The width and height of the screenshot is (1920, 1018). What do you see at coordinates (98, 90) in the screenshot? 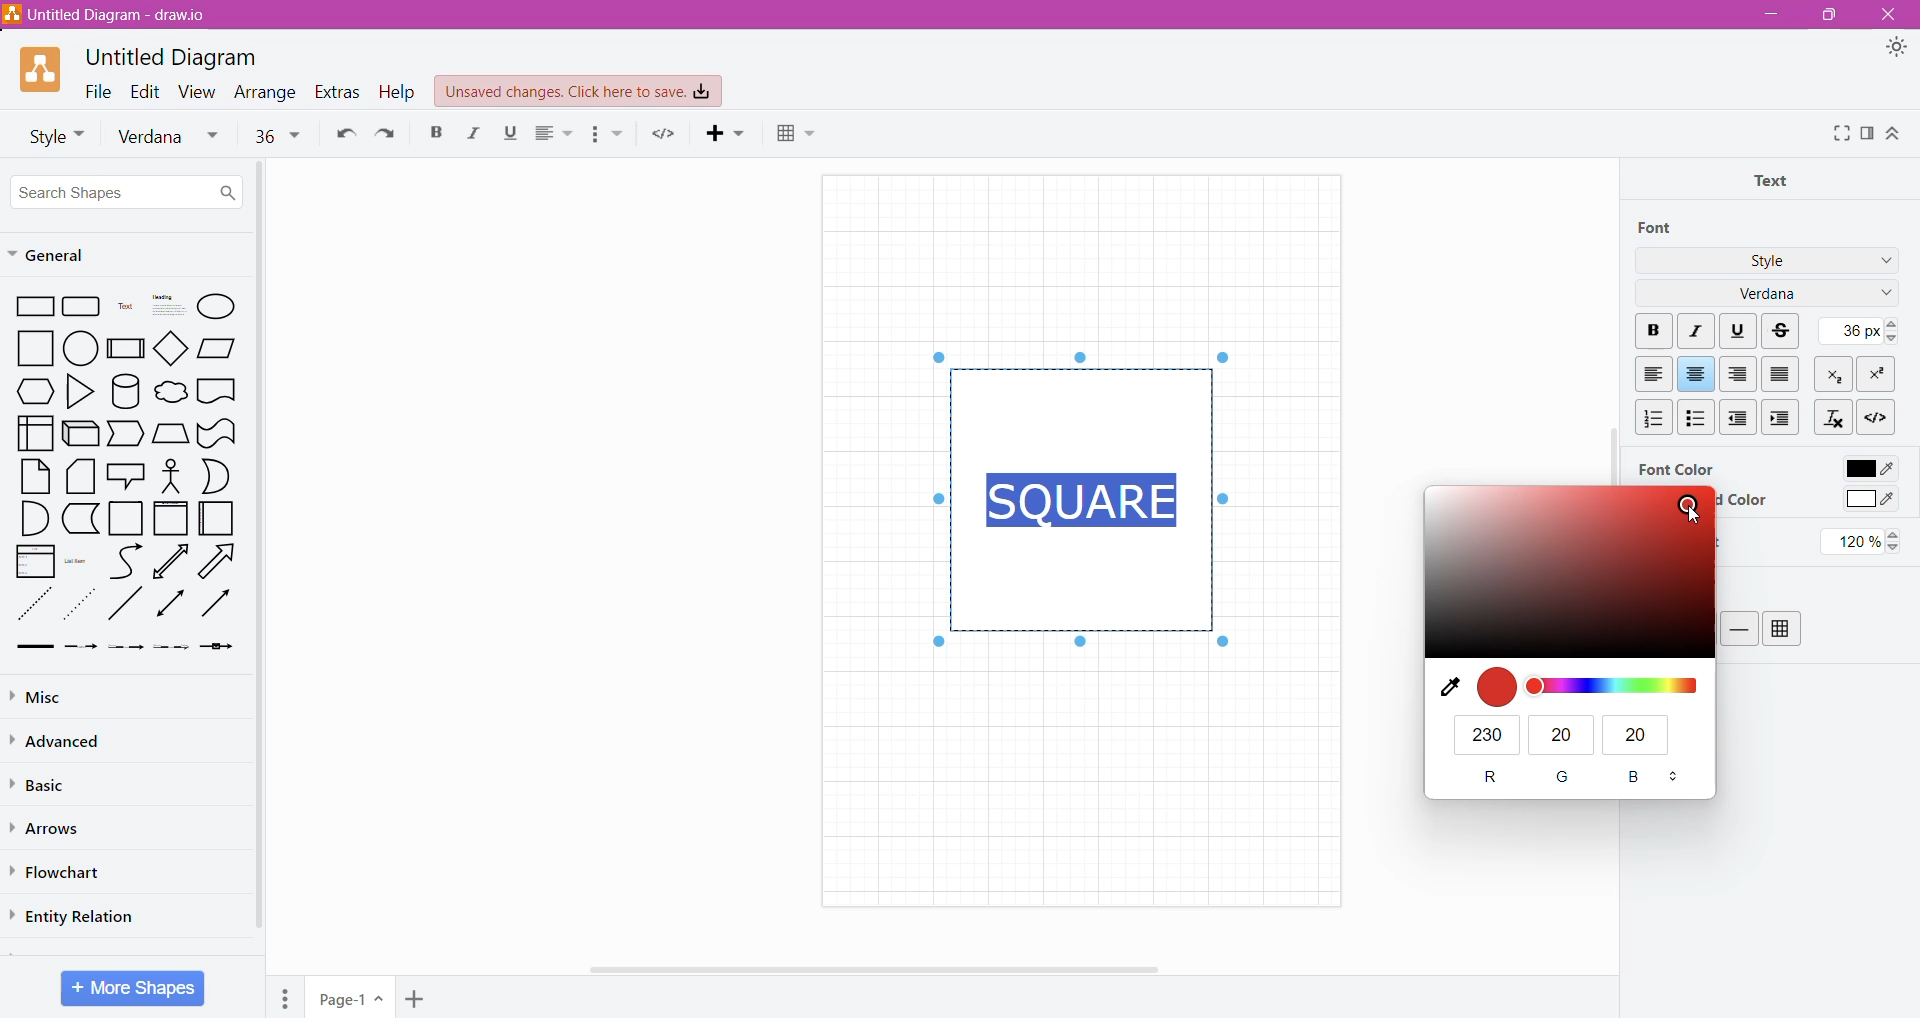
I see `File` at bounding box center [98, 90].